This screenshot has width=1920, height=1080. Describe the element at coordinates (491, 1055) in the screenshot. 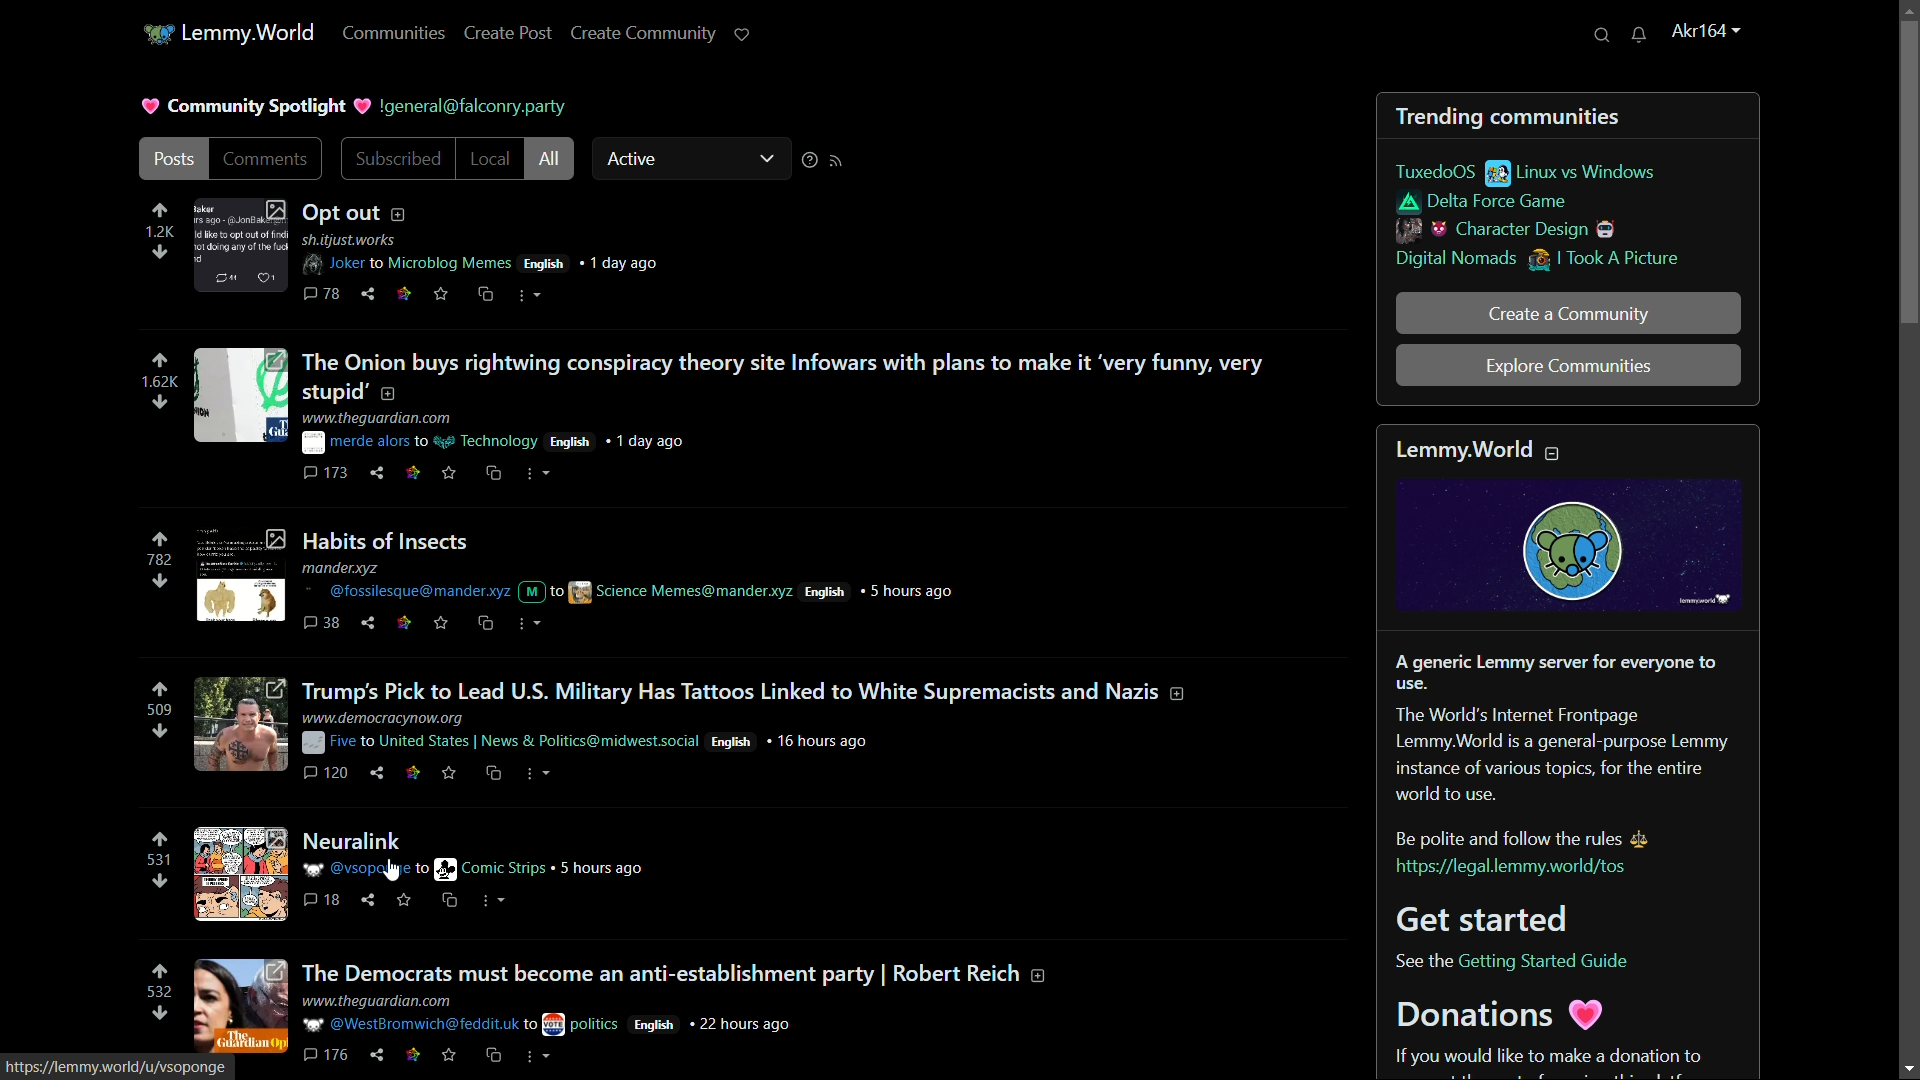

I see `cs` at that location.